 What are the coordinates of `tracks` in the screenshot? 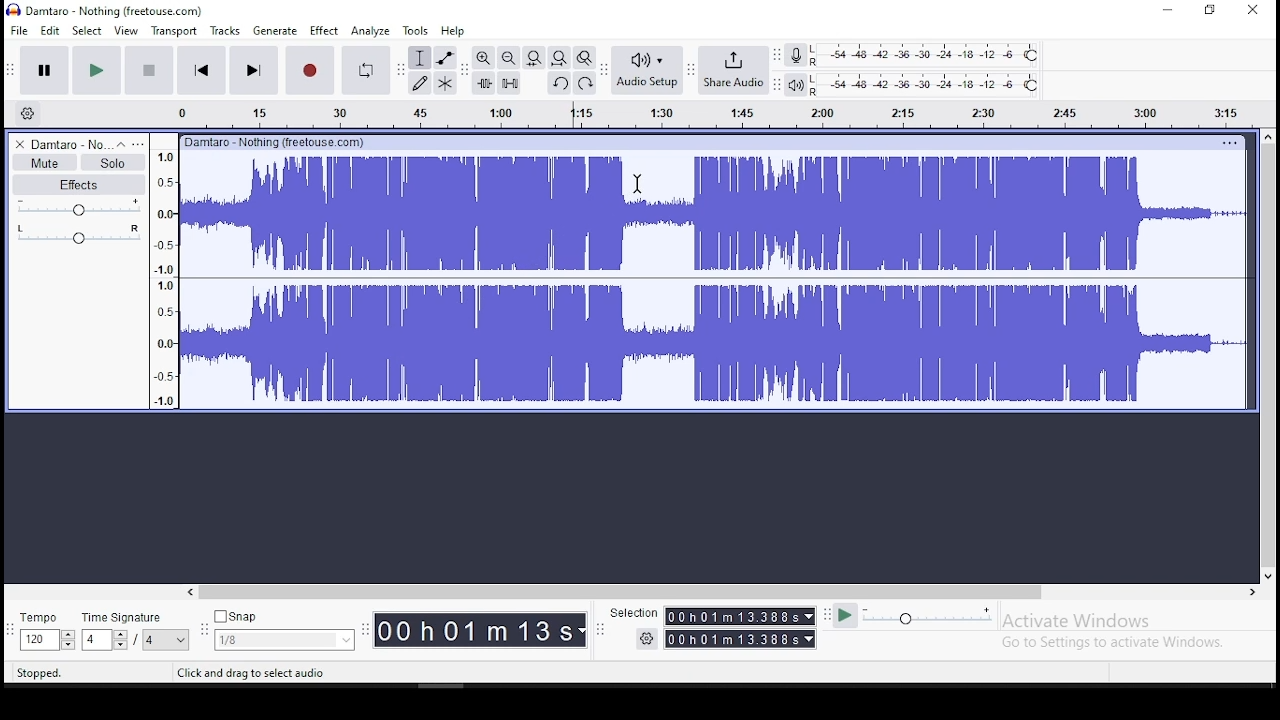 It's located at (225, 31).